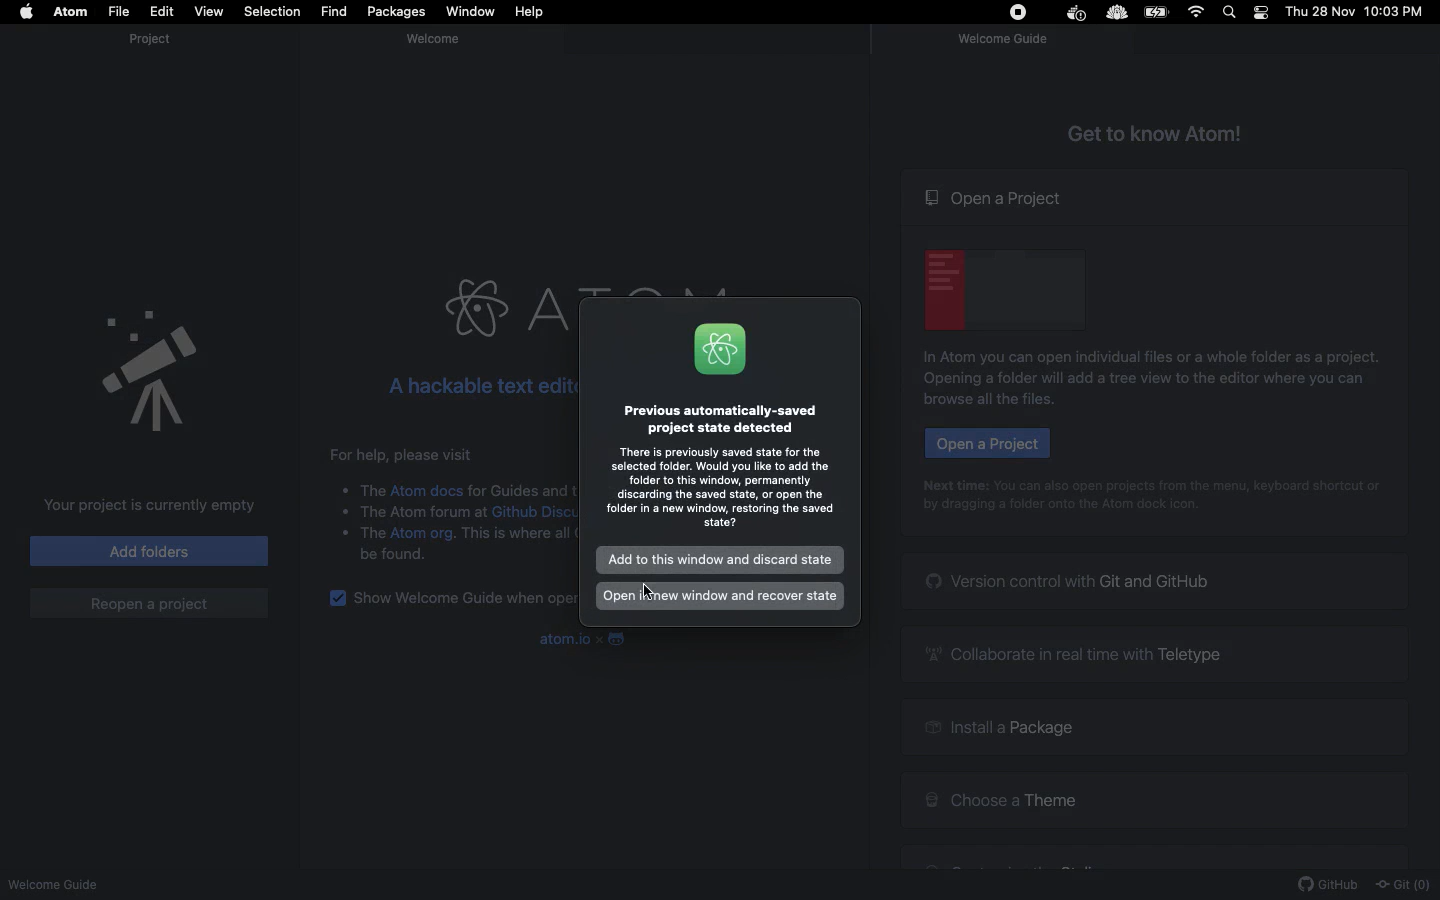 This screenshot has height=900, width=1440. Describe the element at coordinates (518, 538) in the screenshot. I see `text` at that location.